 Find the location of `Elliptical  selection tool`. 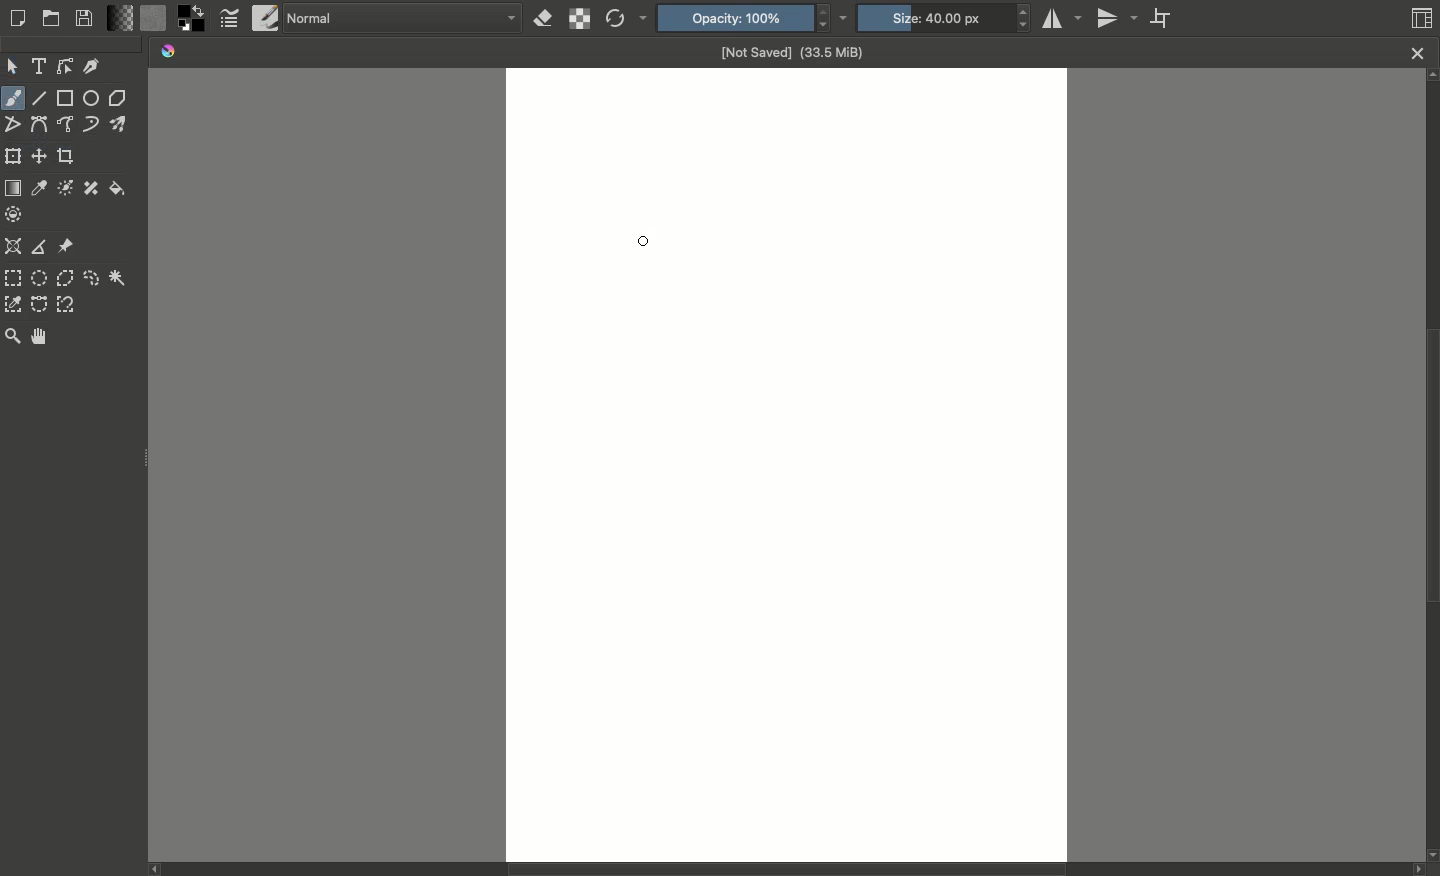

Elliptical  selection tool is located at coordinates (40, 277).